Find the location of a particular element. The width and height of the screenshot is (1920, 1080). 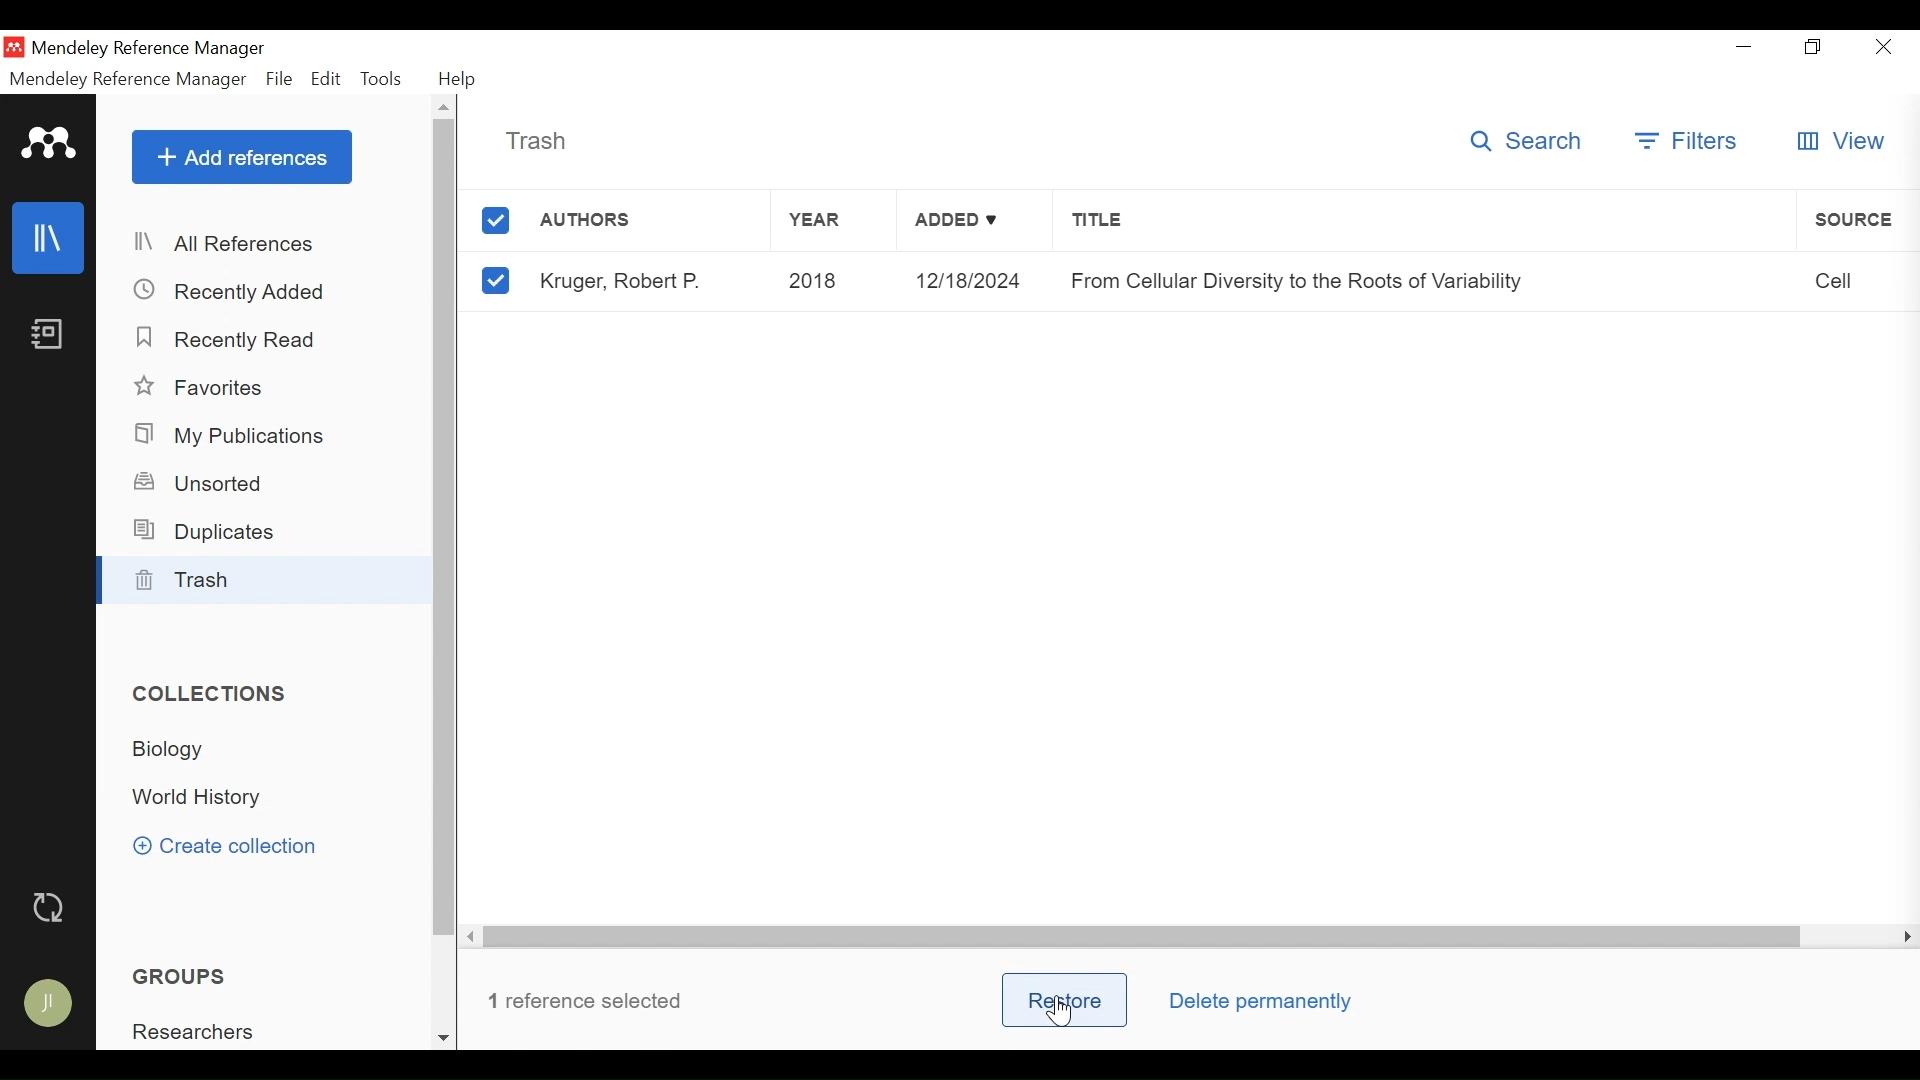

File is located at coordinates (279, 79).